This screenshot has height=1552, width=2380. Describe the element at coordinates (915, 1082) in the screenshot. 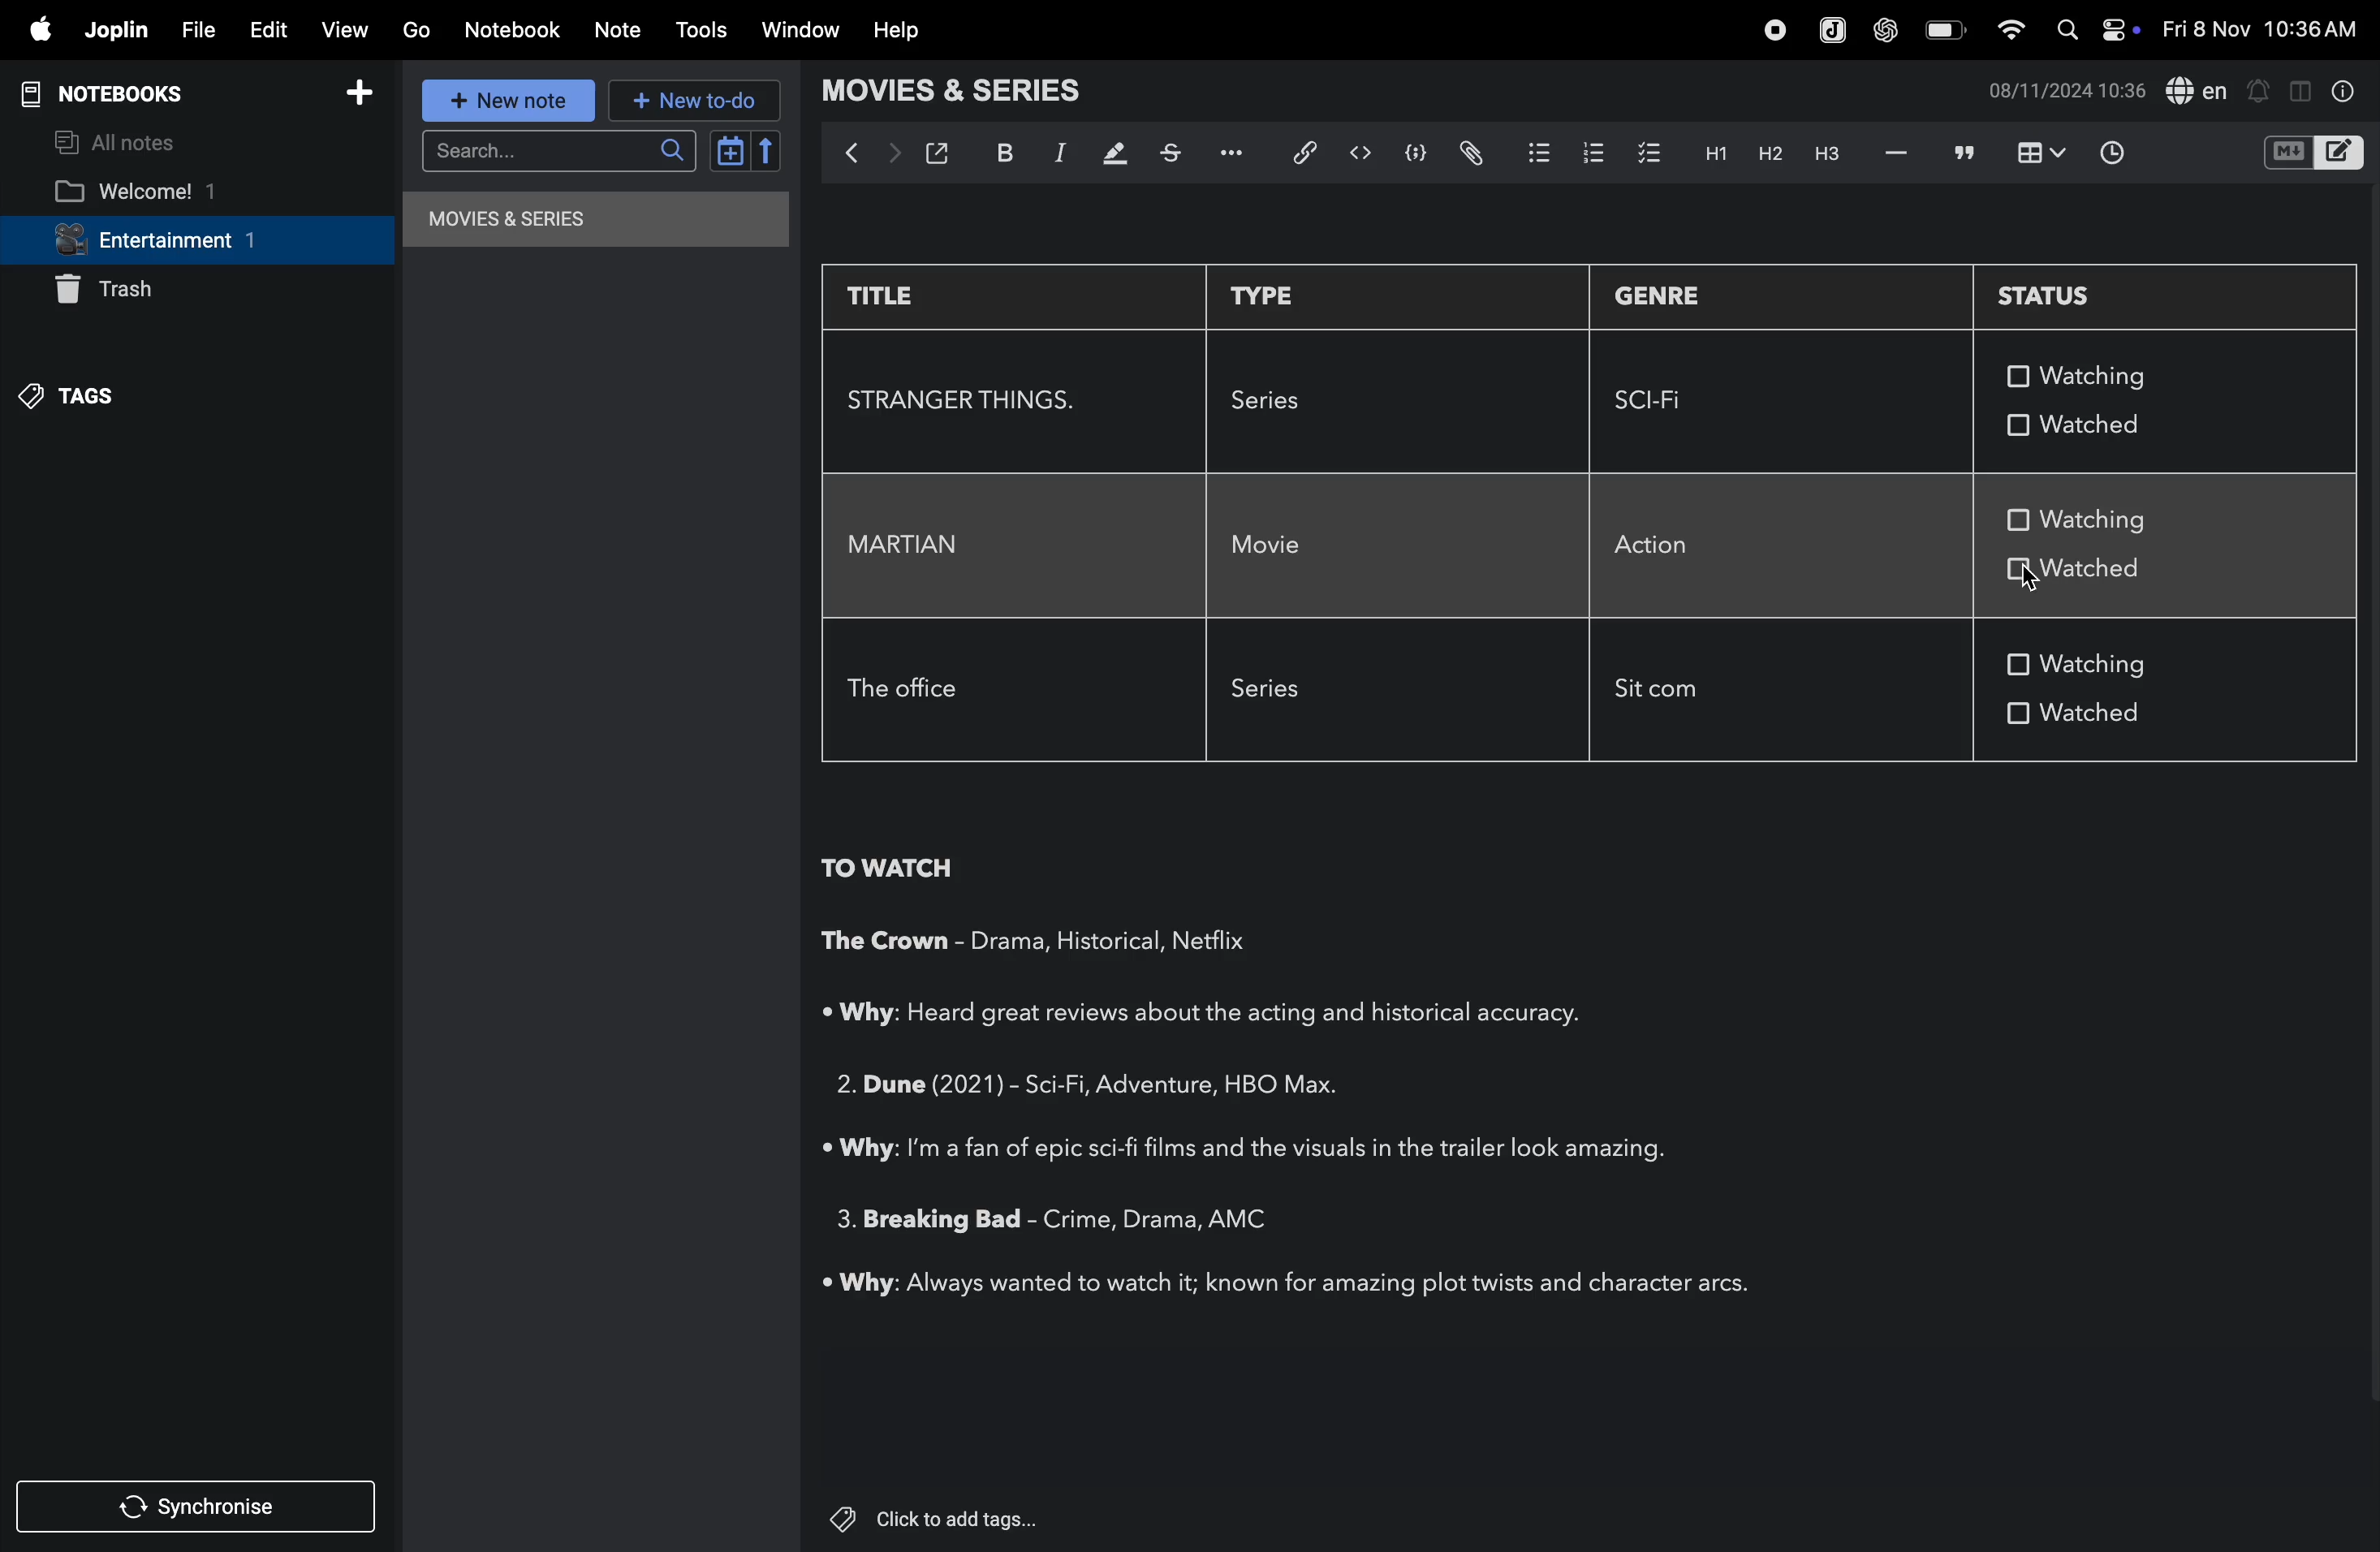

I see `title dune` at that location.